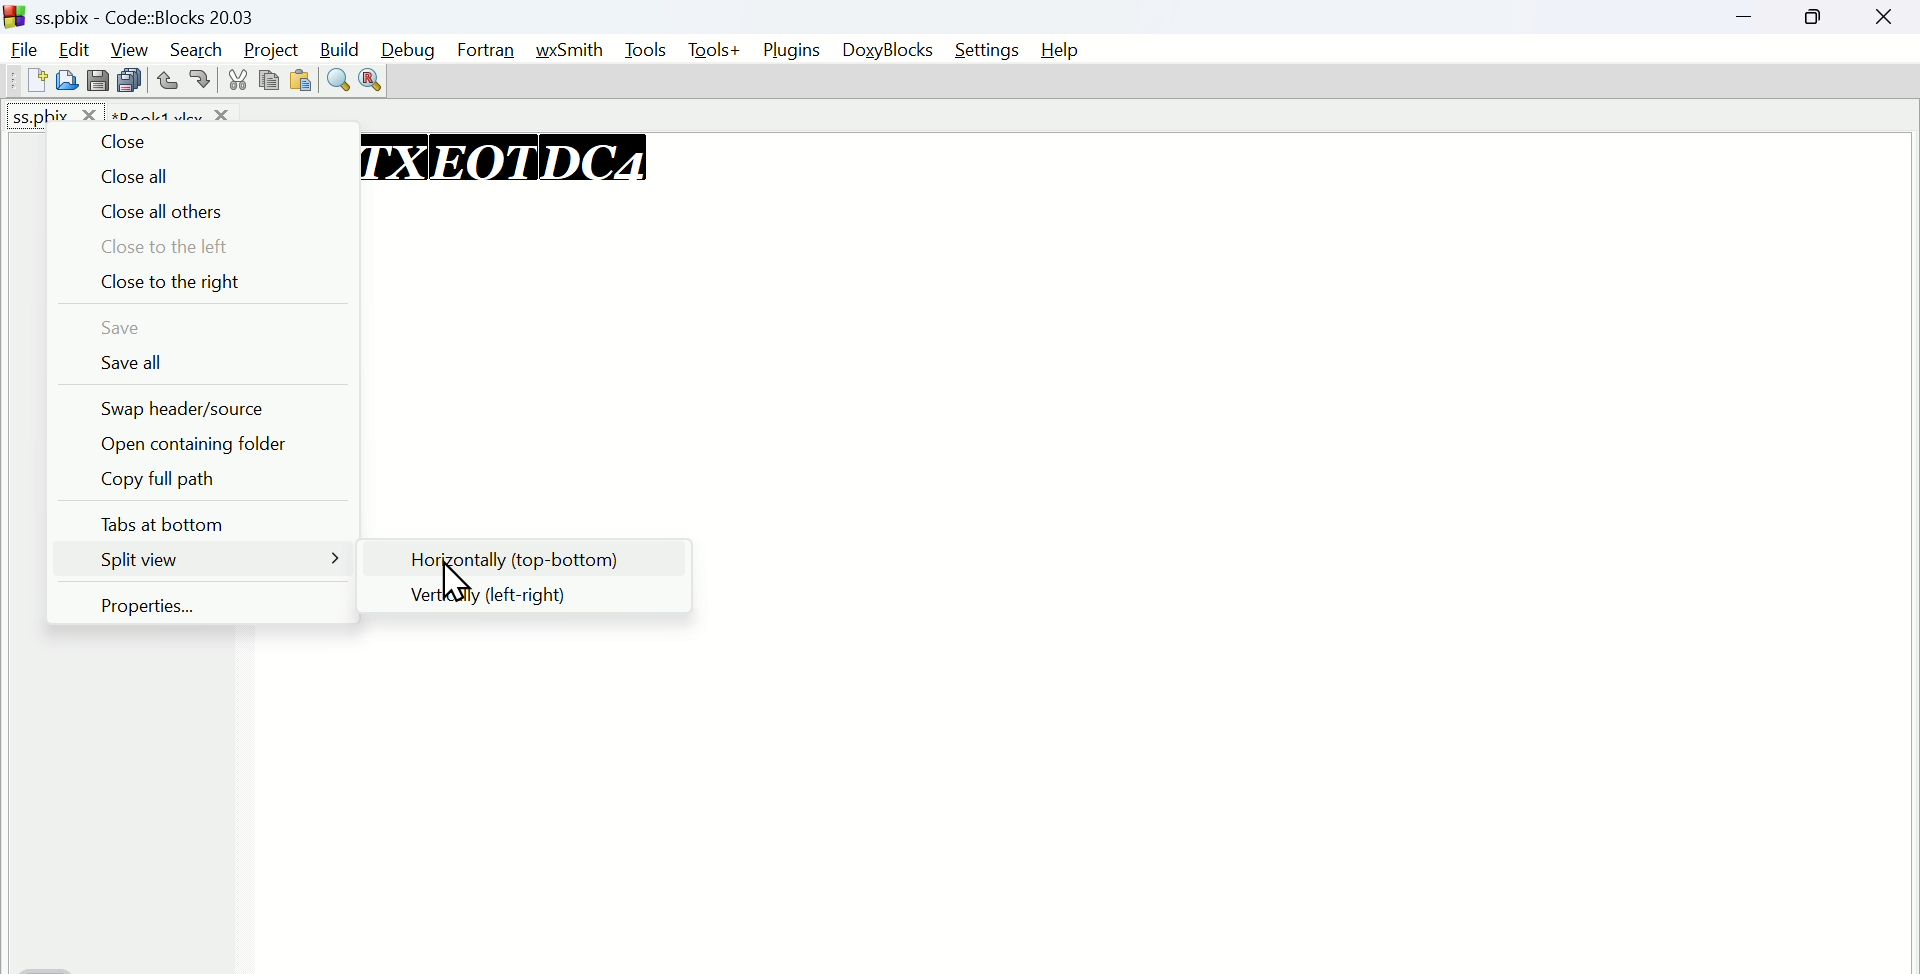 This screenshot has height=974, width=1920. What do you see at coordinates (341, 46) in the screenshot?
I see `Build` at bounding box center [341, 46].